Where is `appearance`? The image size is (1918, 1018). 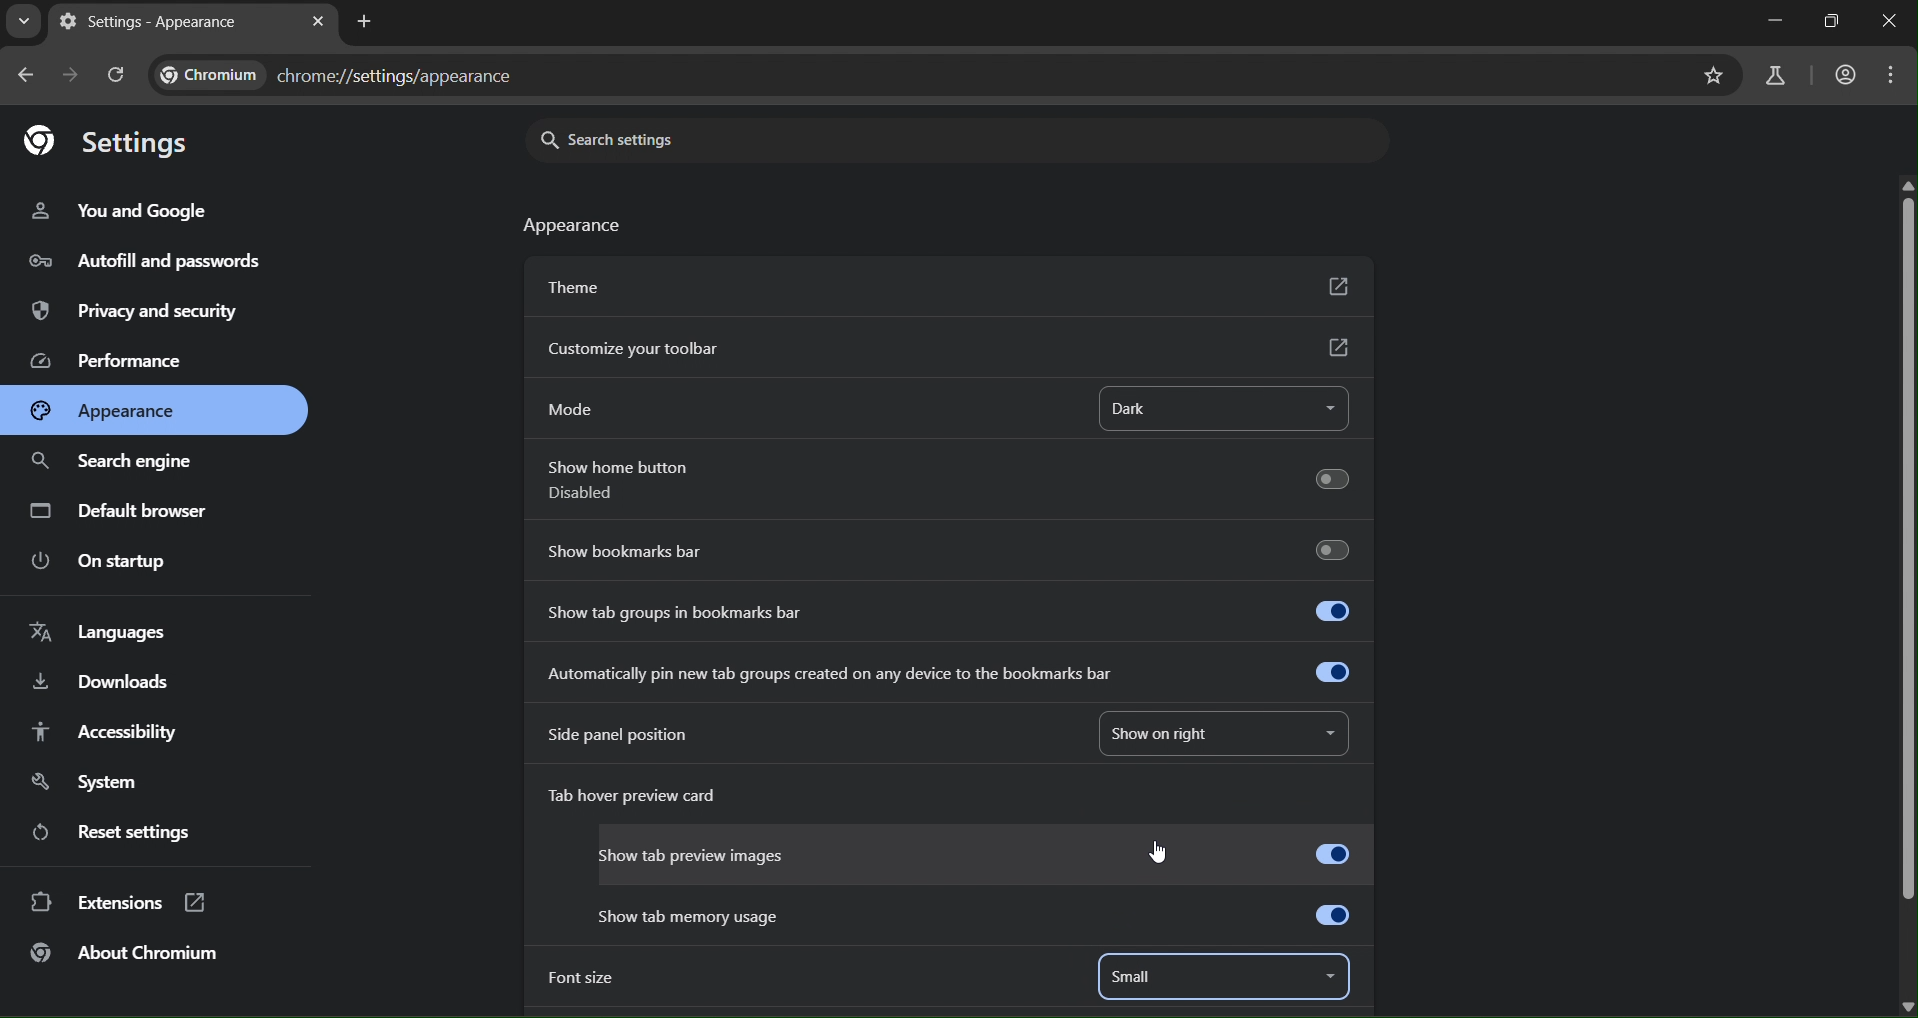 appearance is located at coordinates (569, 227).